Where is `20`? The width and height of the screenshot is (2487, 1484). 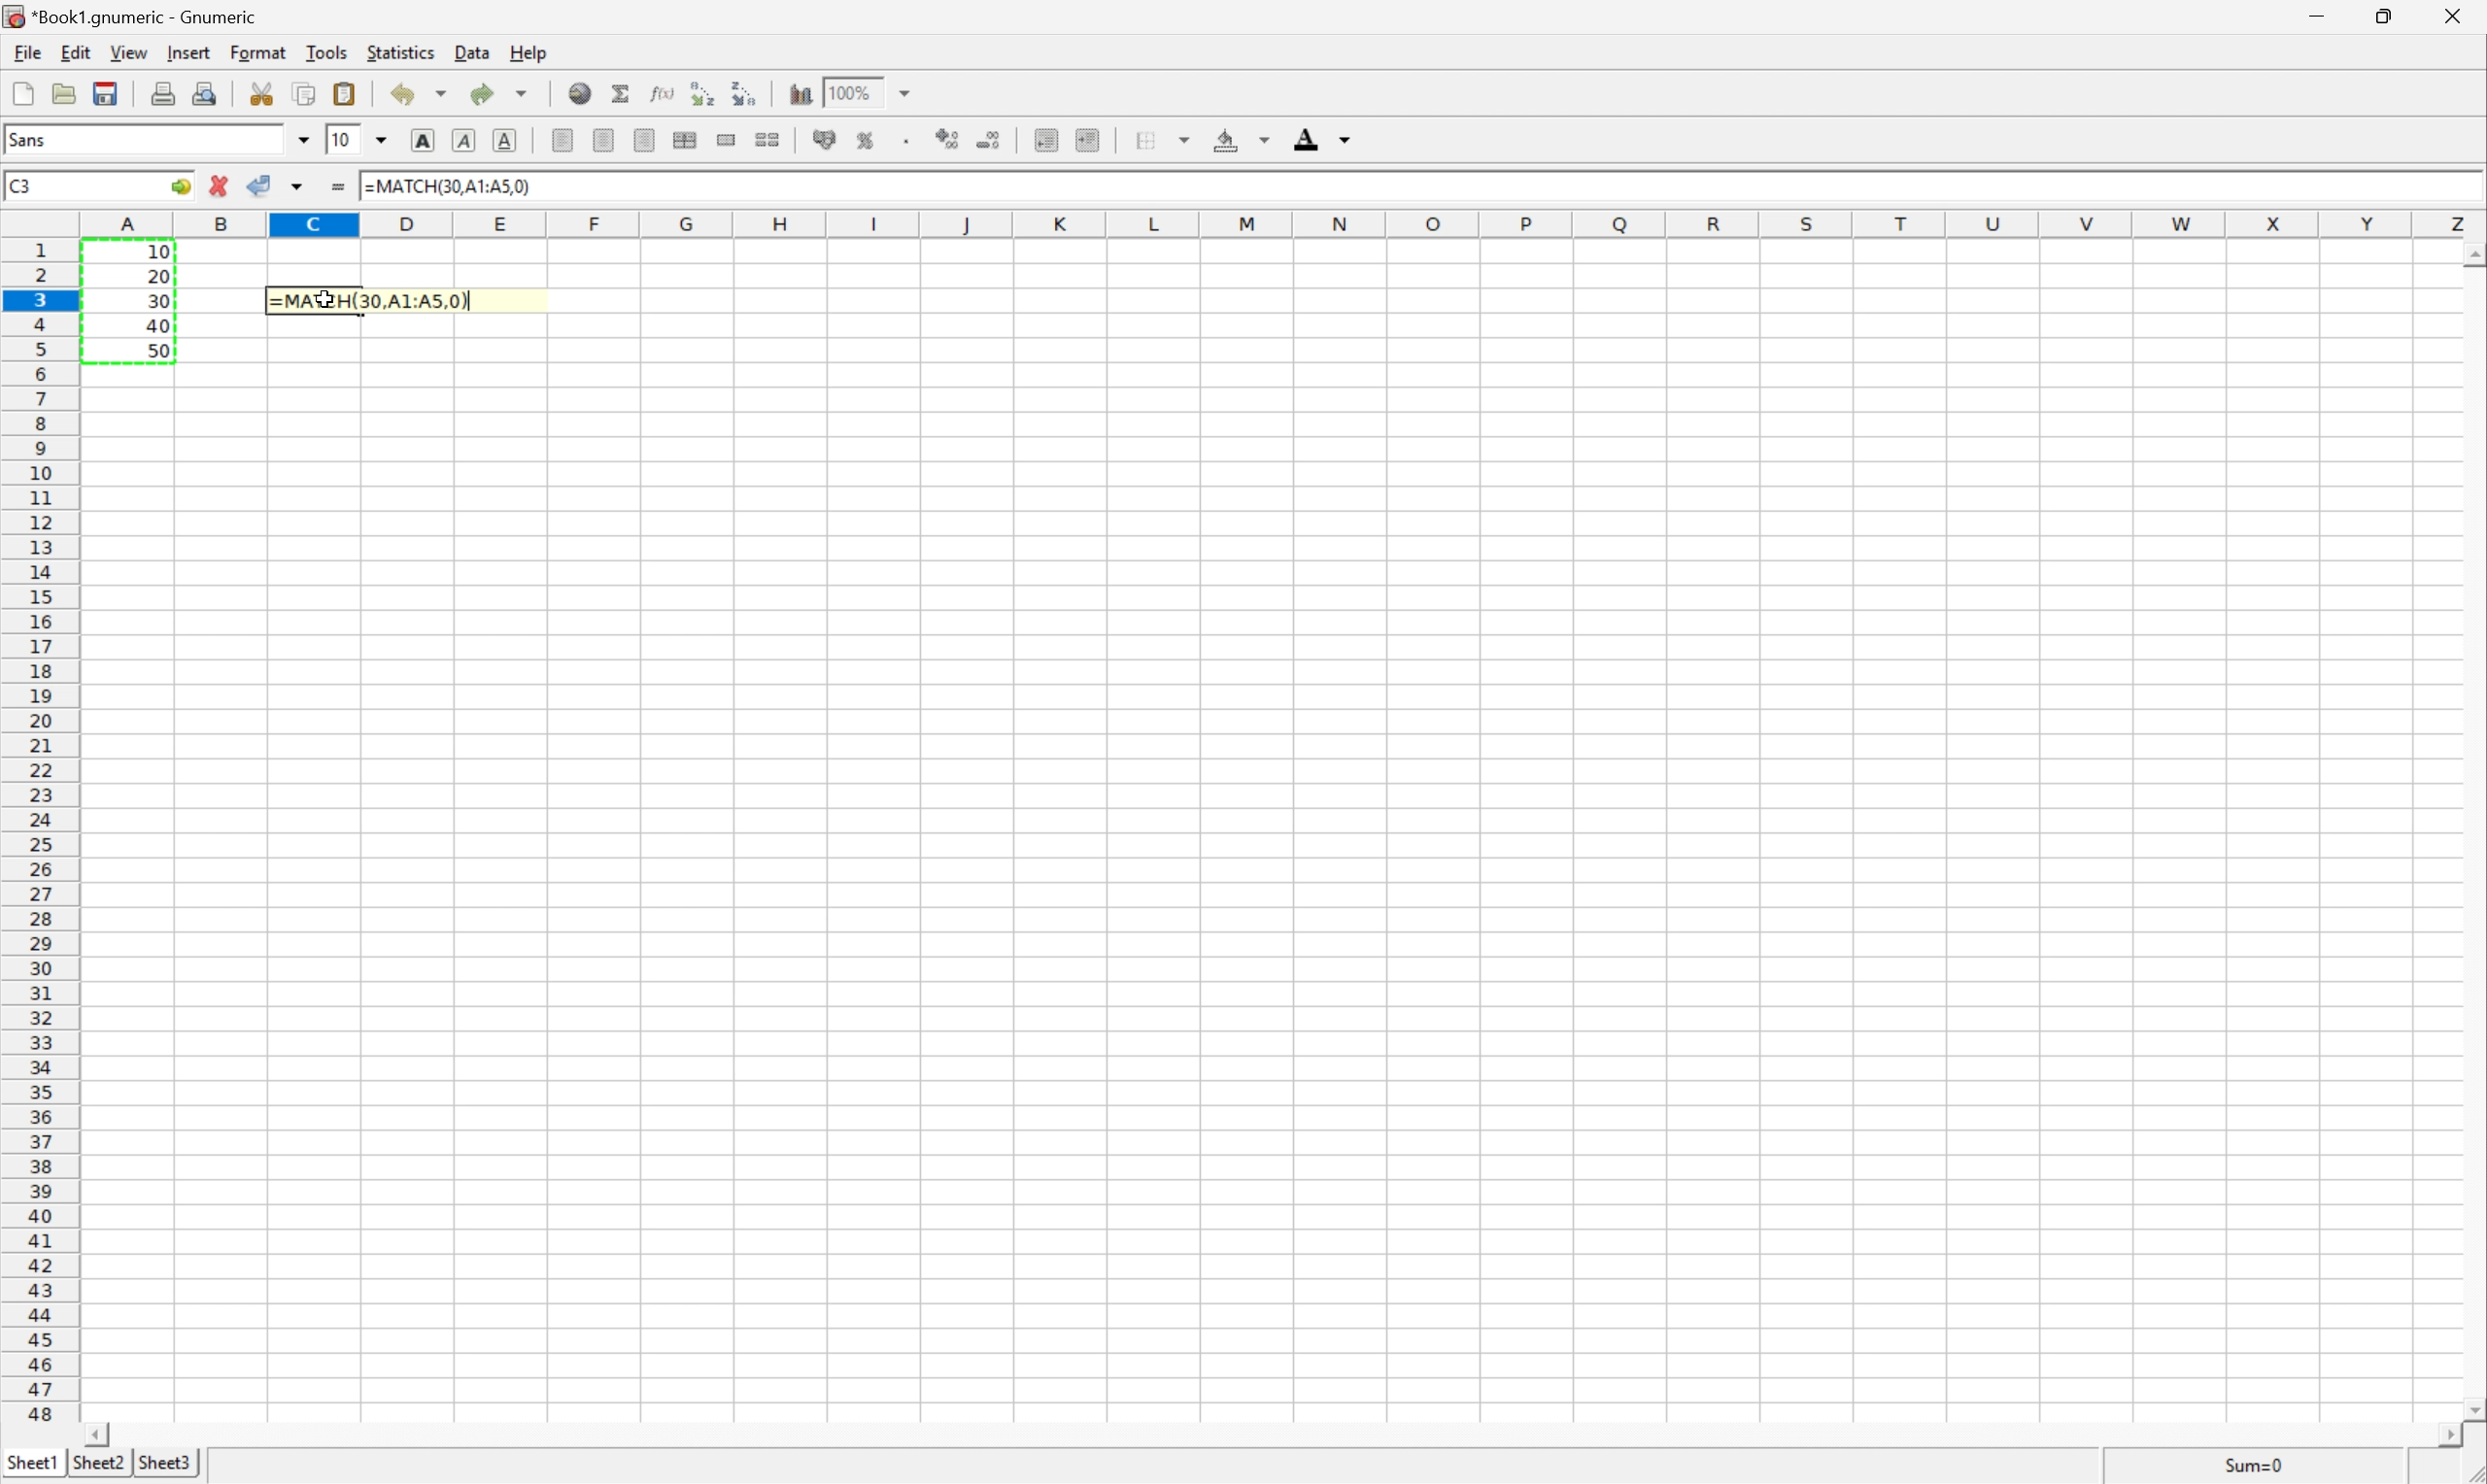 20 is located at coordinates (160, 276).